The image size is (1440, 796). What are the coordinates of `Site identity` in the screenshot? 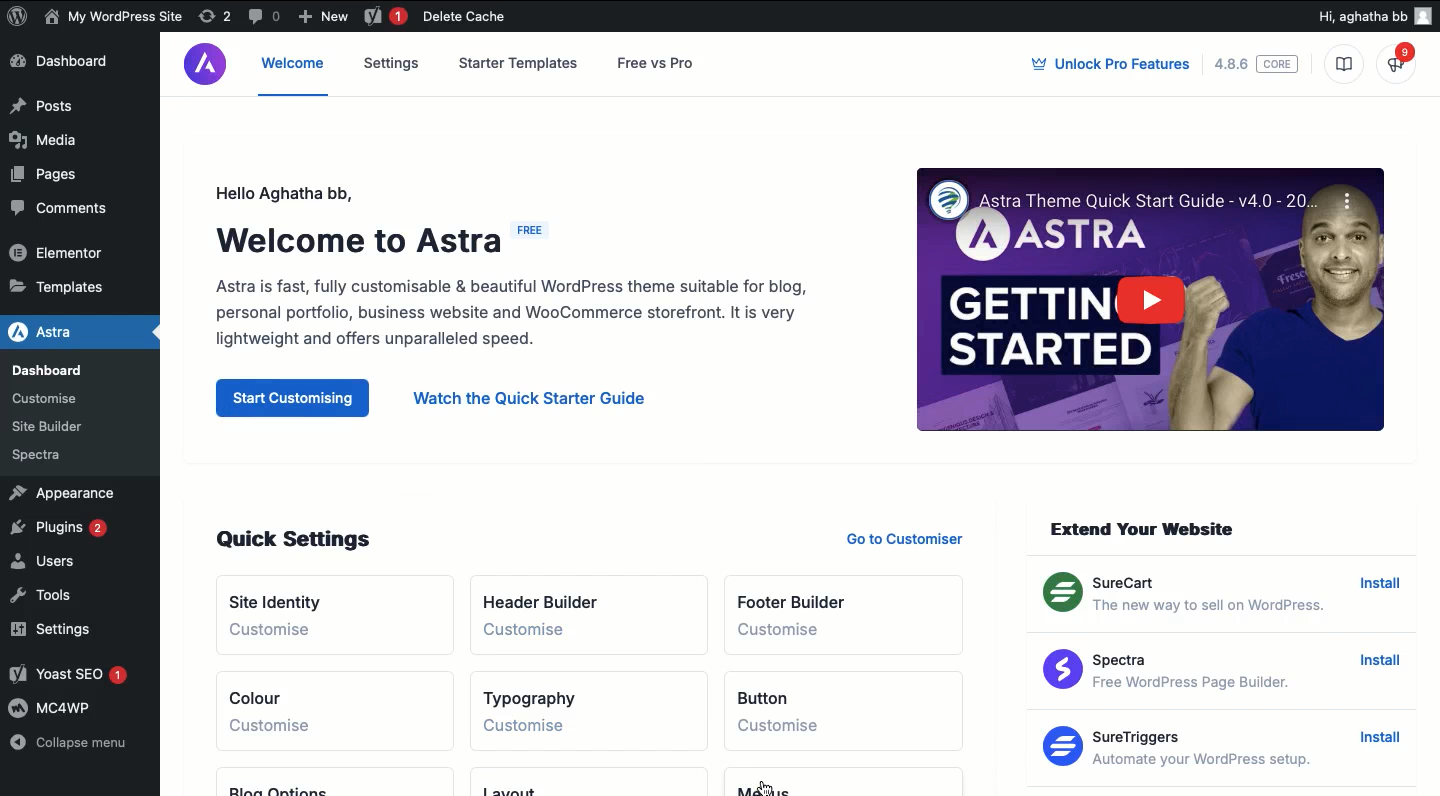 It's located at (287, 596).